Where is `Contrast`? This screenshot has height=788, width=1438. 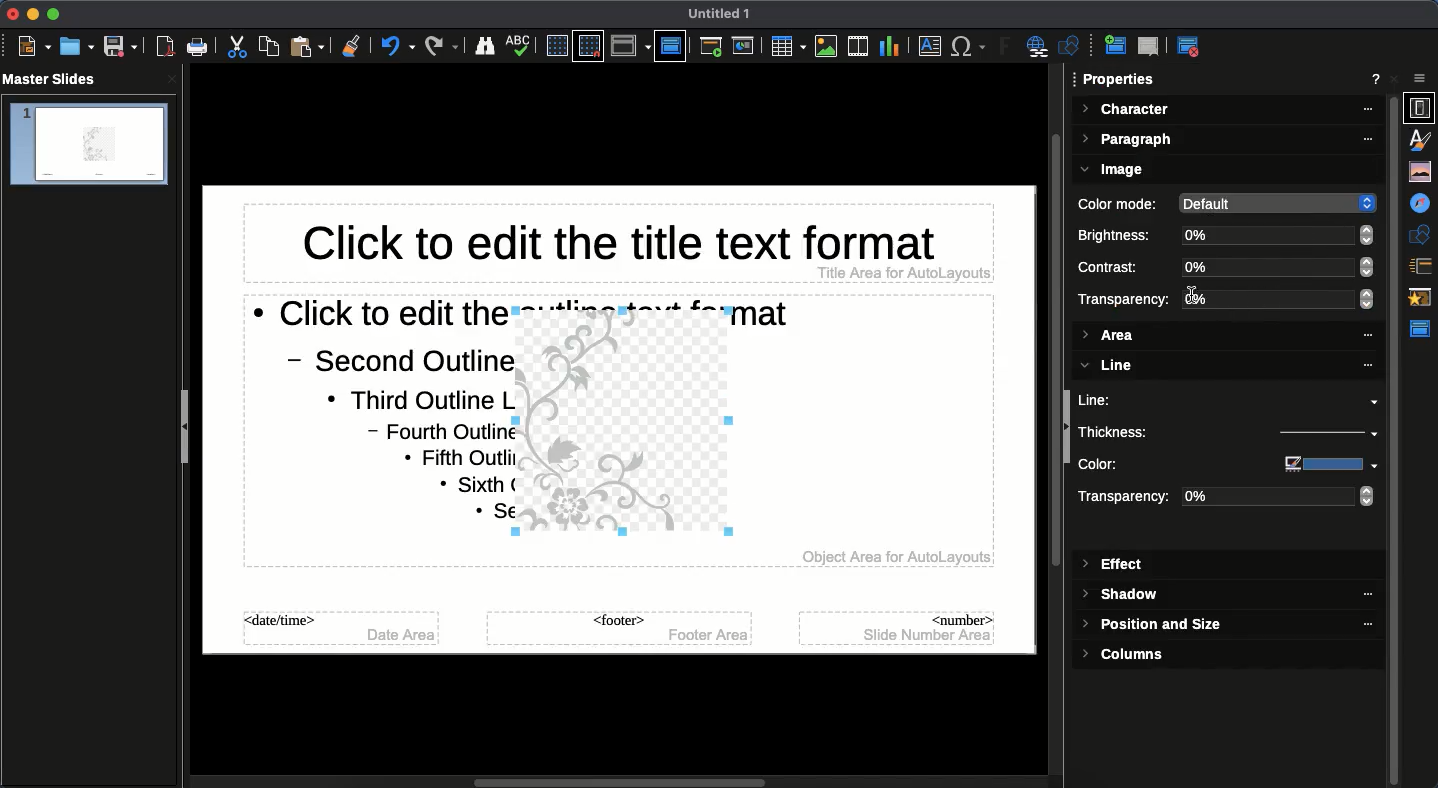 Contrast is located at coordinates (1116, 267).